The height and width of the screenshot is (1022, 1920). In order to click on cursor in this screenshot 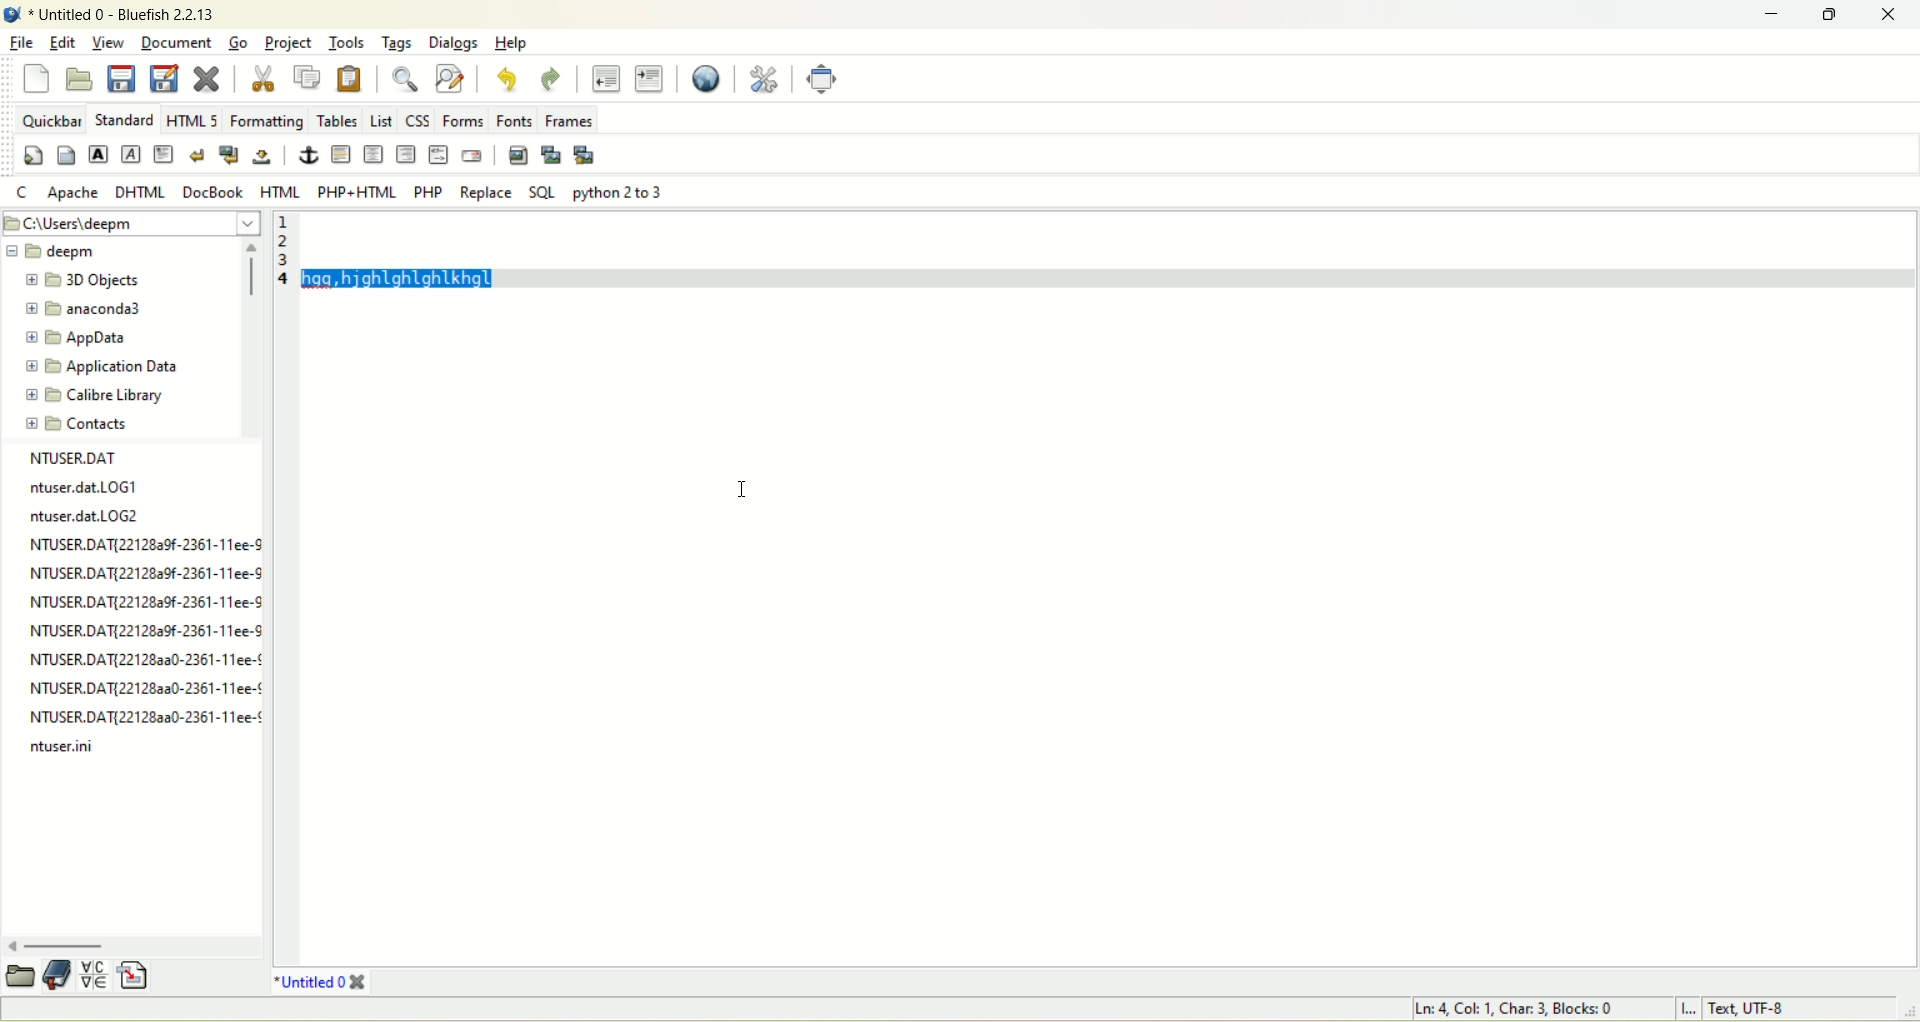, I will do `click(743, 481)`.